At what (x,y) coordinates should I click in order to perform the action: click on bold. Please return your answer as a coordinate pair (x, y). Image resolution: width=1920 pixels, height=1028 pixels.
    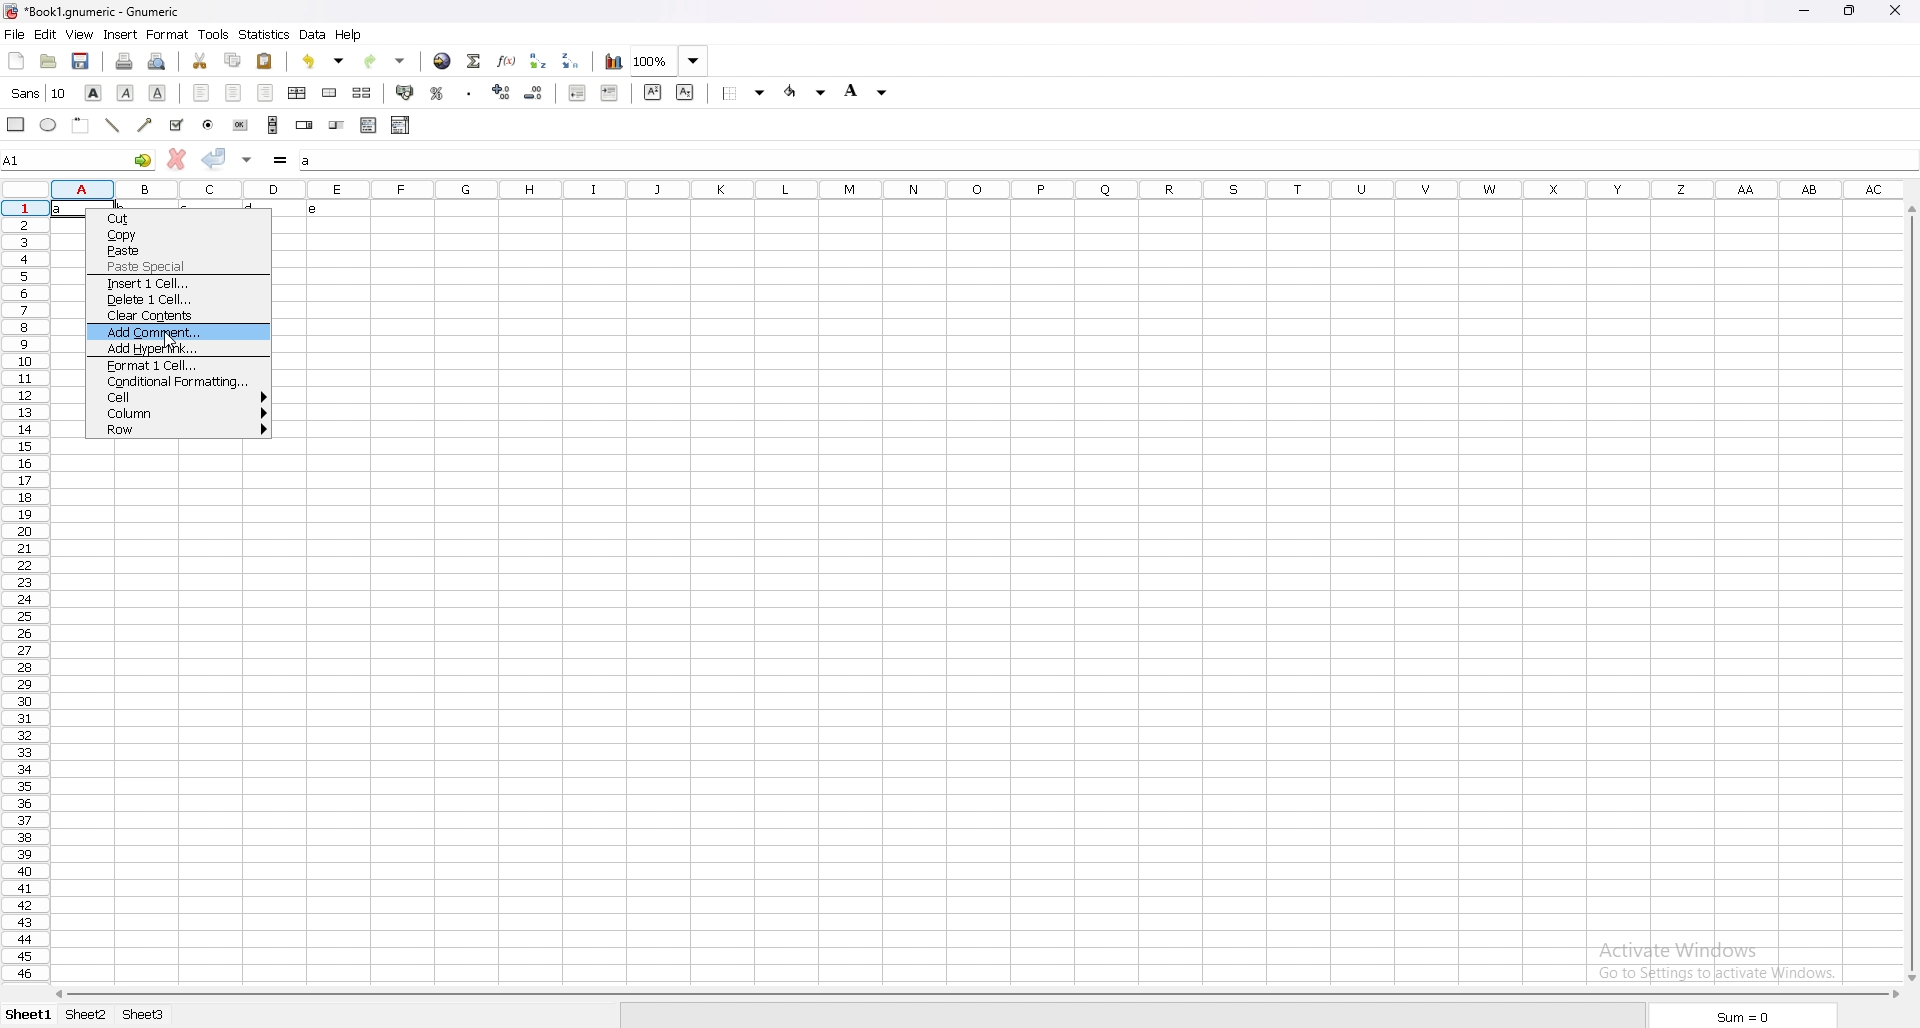
    Looking at the image, I should click on (95, 93).